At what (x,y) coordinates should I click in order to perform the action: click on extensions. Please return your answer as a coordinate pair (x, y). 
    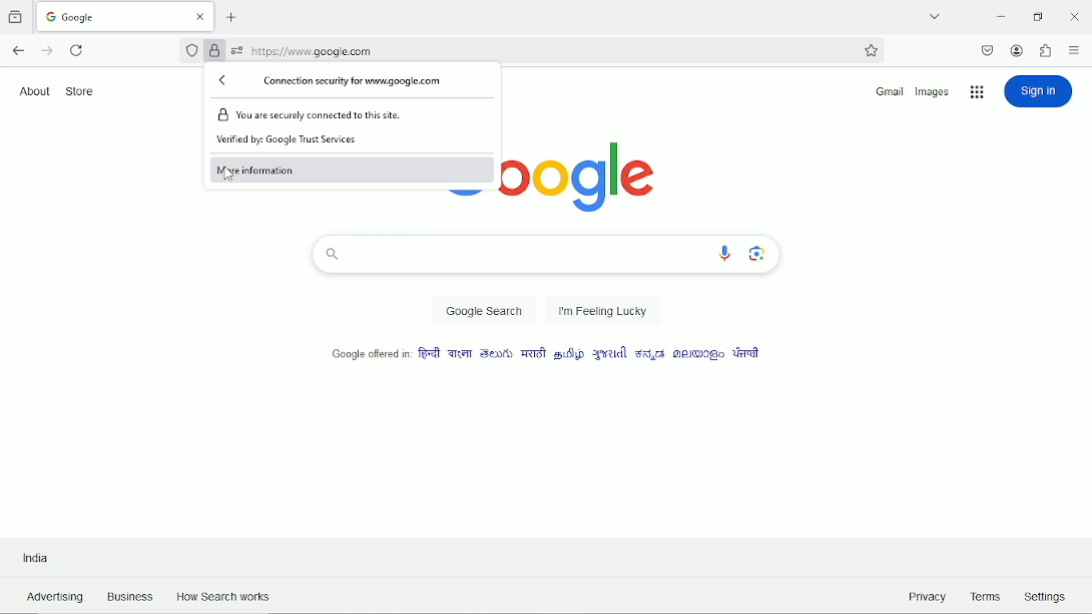
    Looking at the image, I should click on (1046, 49).